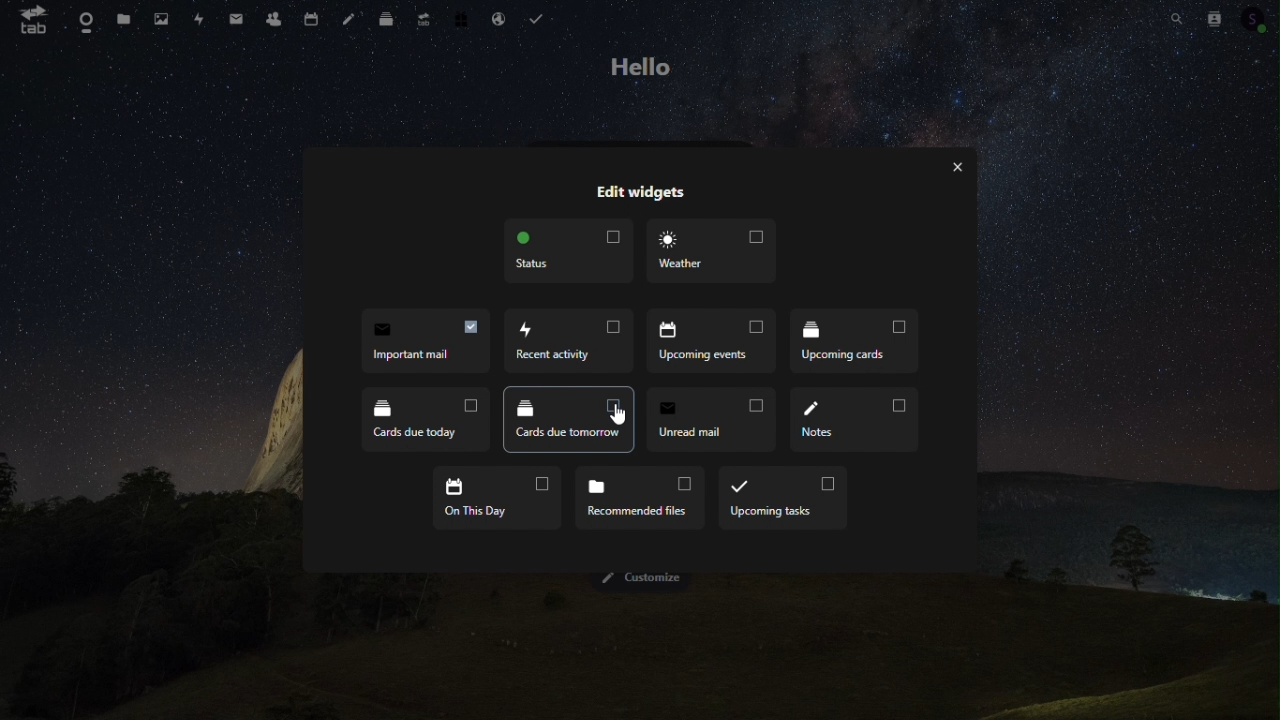 This screenshot has height=720, width=1280. Describe the element at coordinates (641, 656) in the screenshot. I see `background image` at that location.